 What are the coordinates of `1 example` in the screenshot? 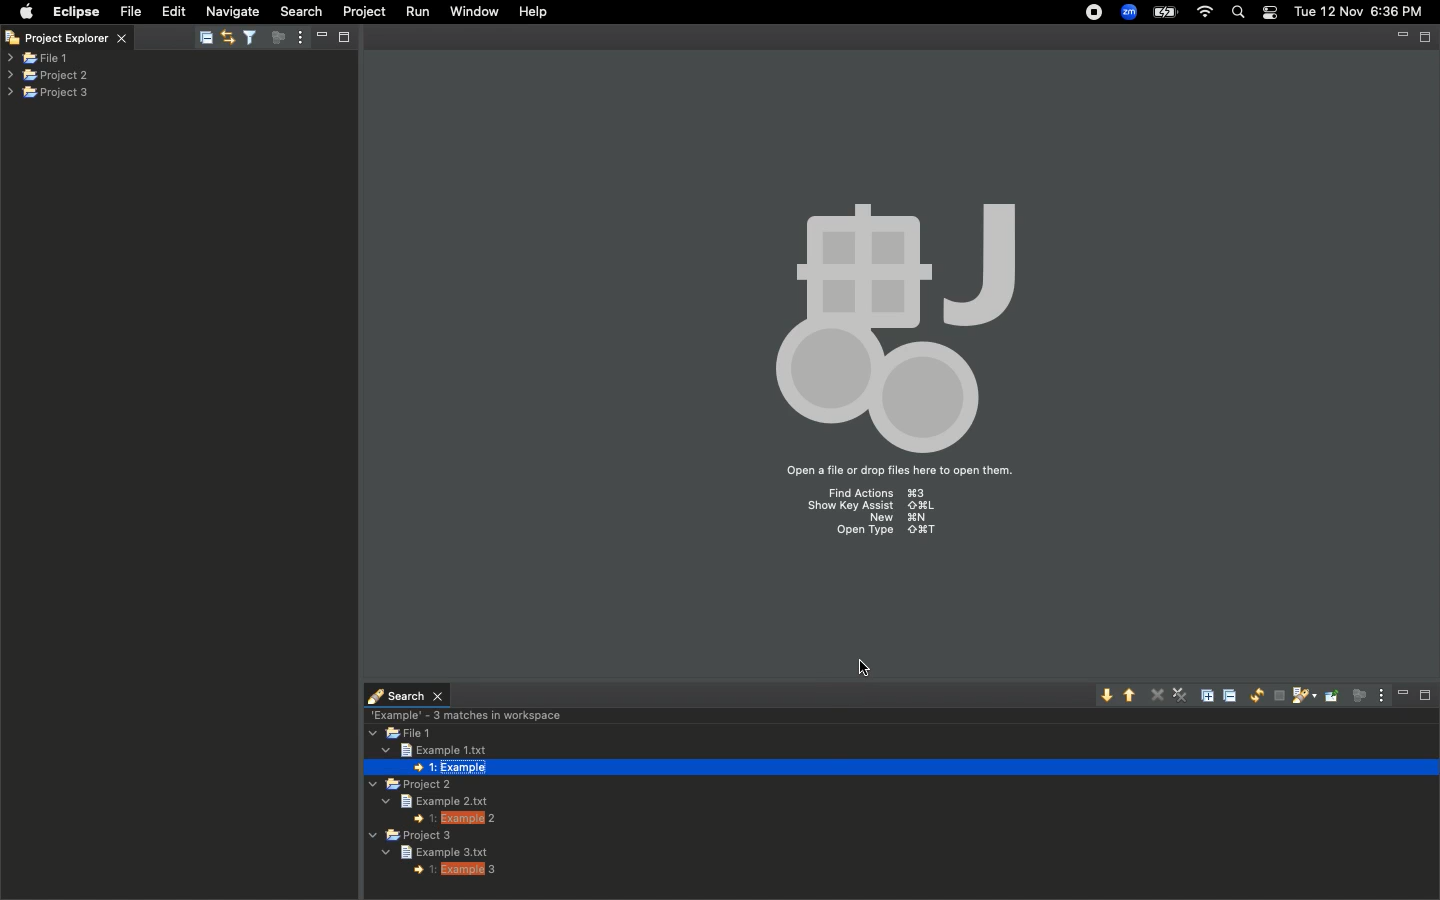 It's located at (453, 769).